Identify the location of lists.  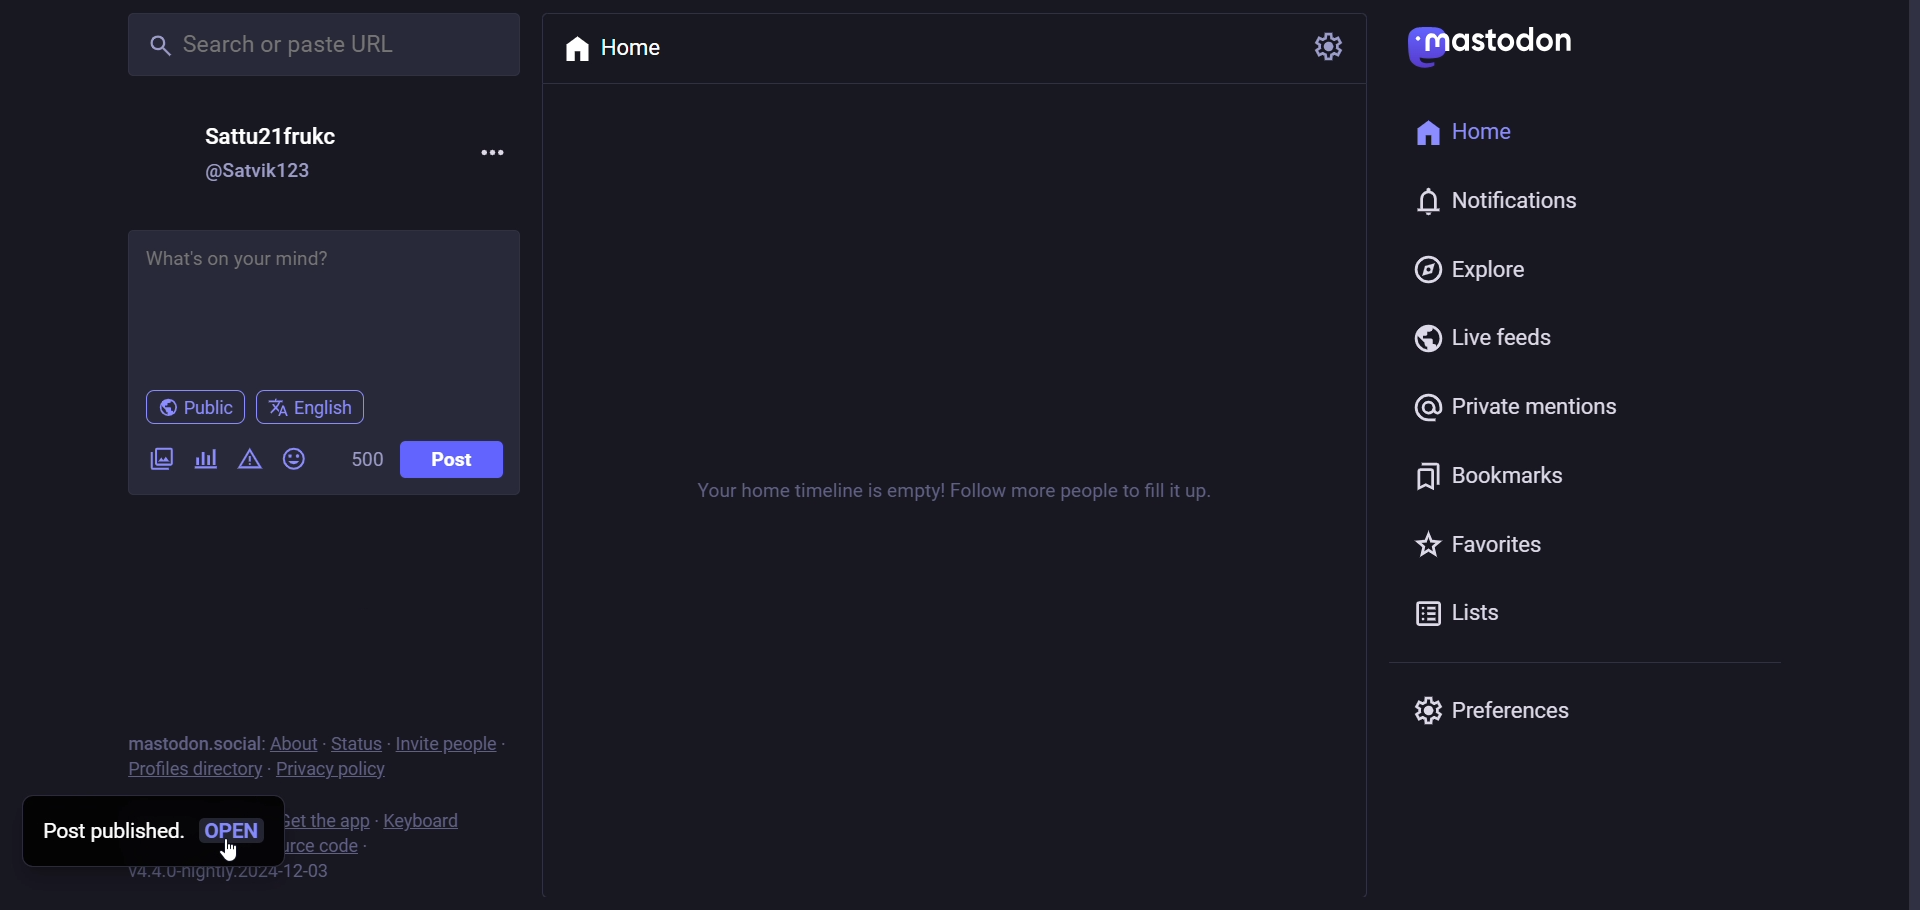
(1463, 612).